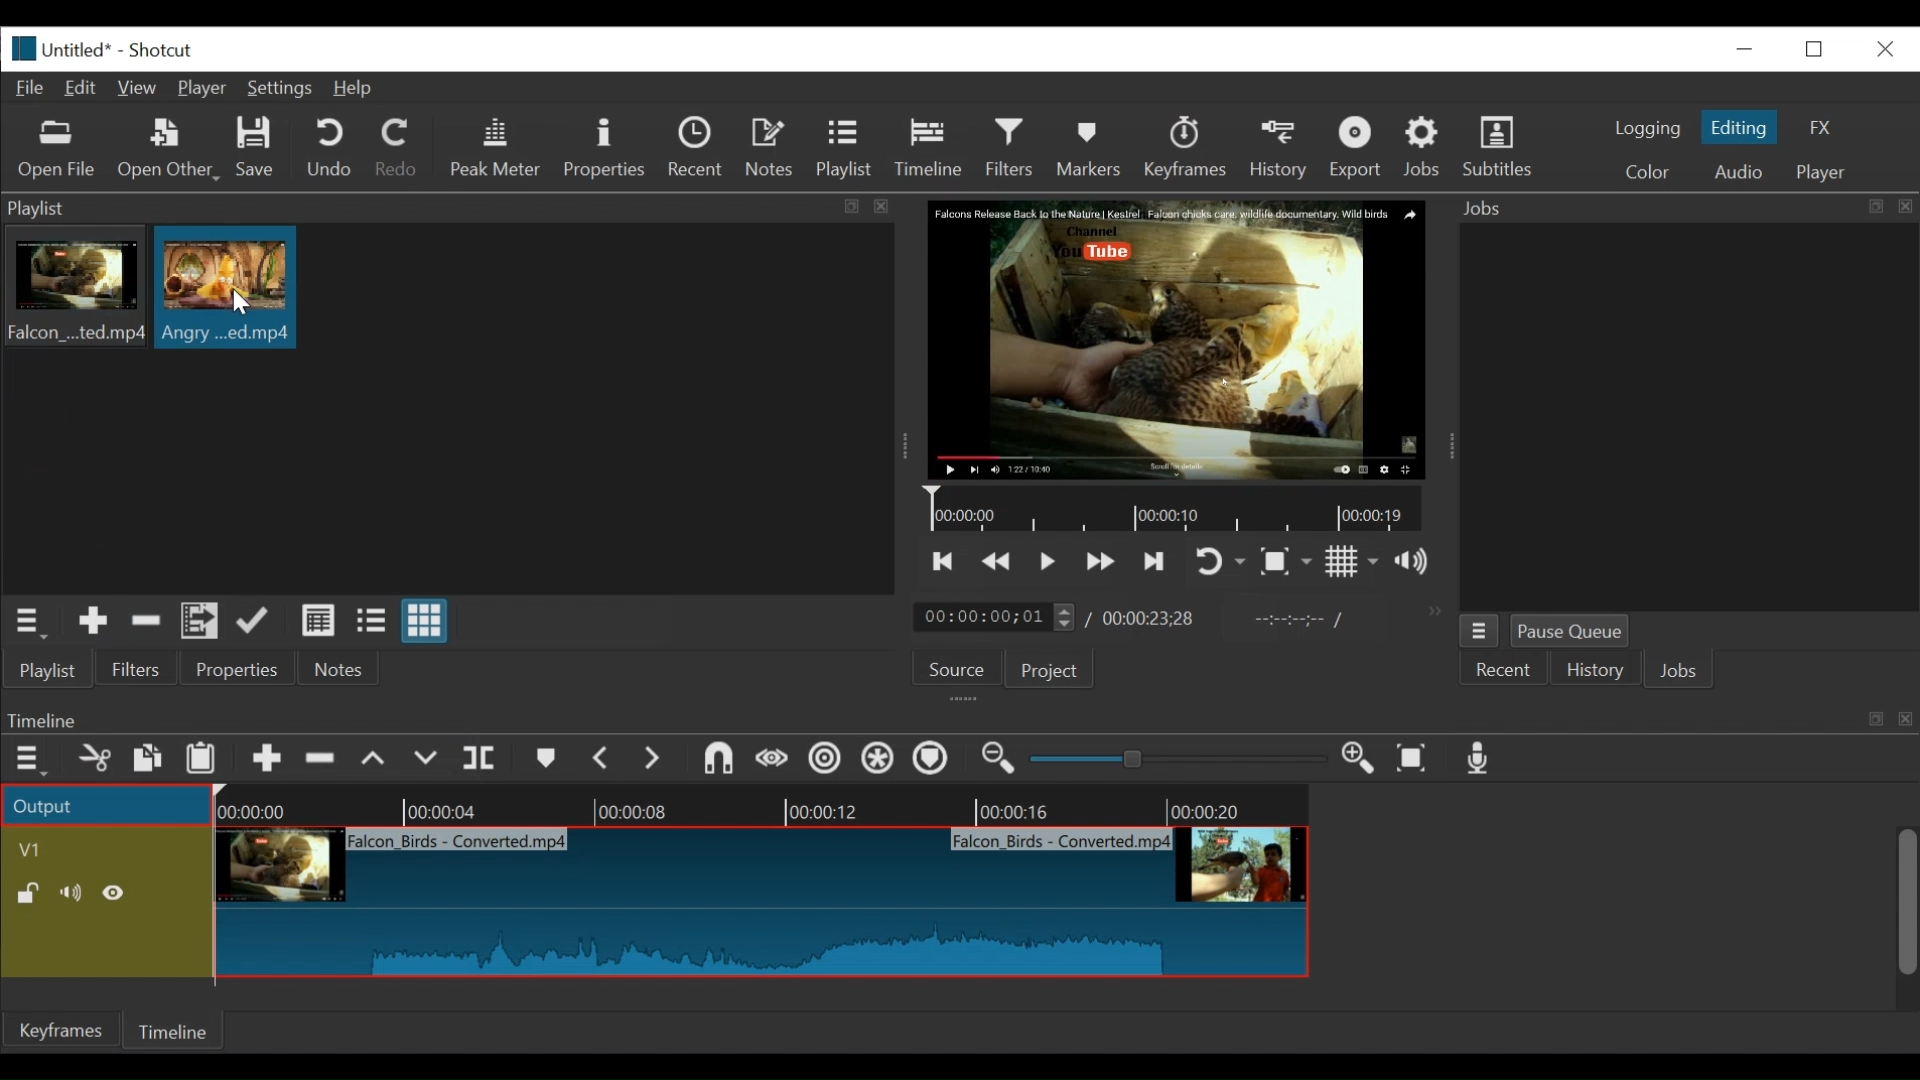 Image resolution: width=1920 pixels, height=1080 pixels. Describe the element at coordinates (1420, 563) in the screenshot. I see `show volume control` at that location.